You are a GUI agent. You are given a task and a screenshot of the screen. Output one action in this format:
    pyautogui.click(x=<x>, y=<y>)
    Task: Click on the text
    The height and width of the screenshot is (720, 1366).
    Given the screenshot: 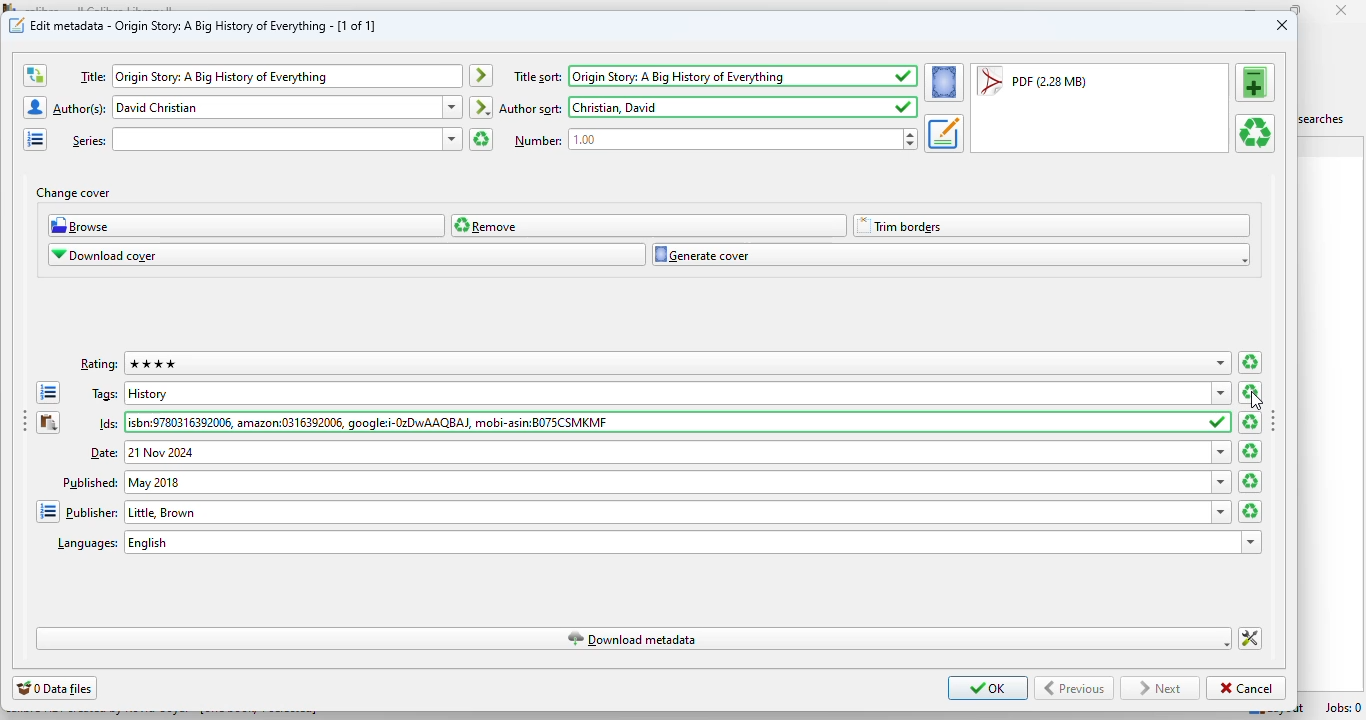 What is the action you would take?
    pyautogui.click(x=90, y=482)
    